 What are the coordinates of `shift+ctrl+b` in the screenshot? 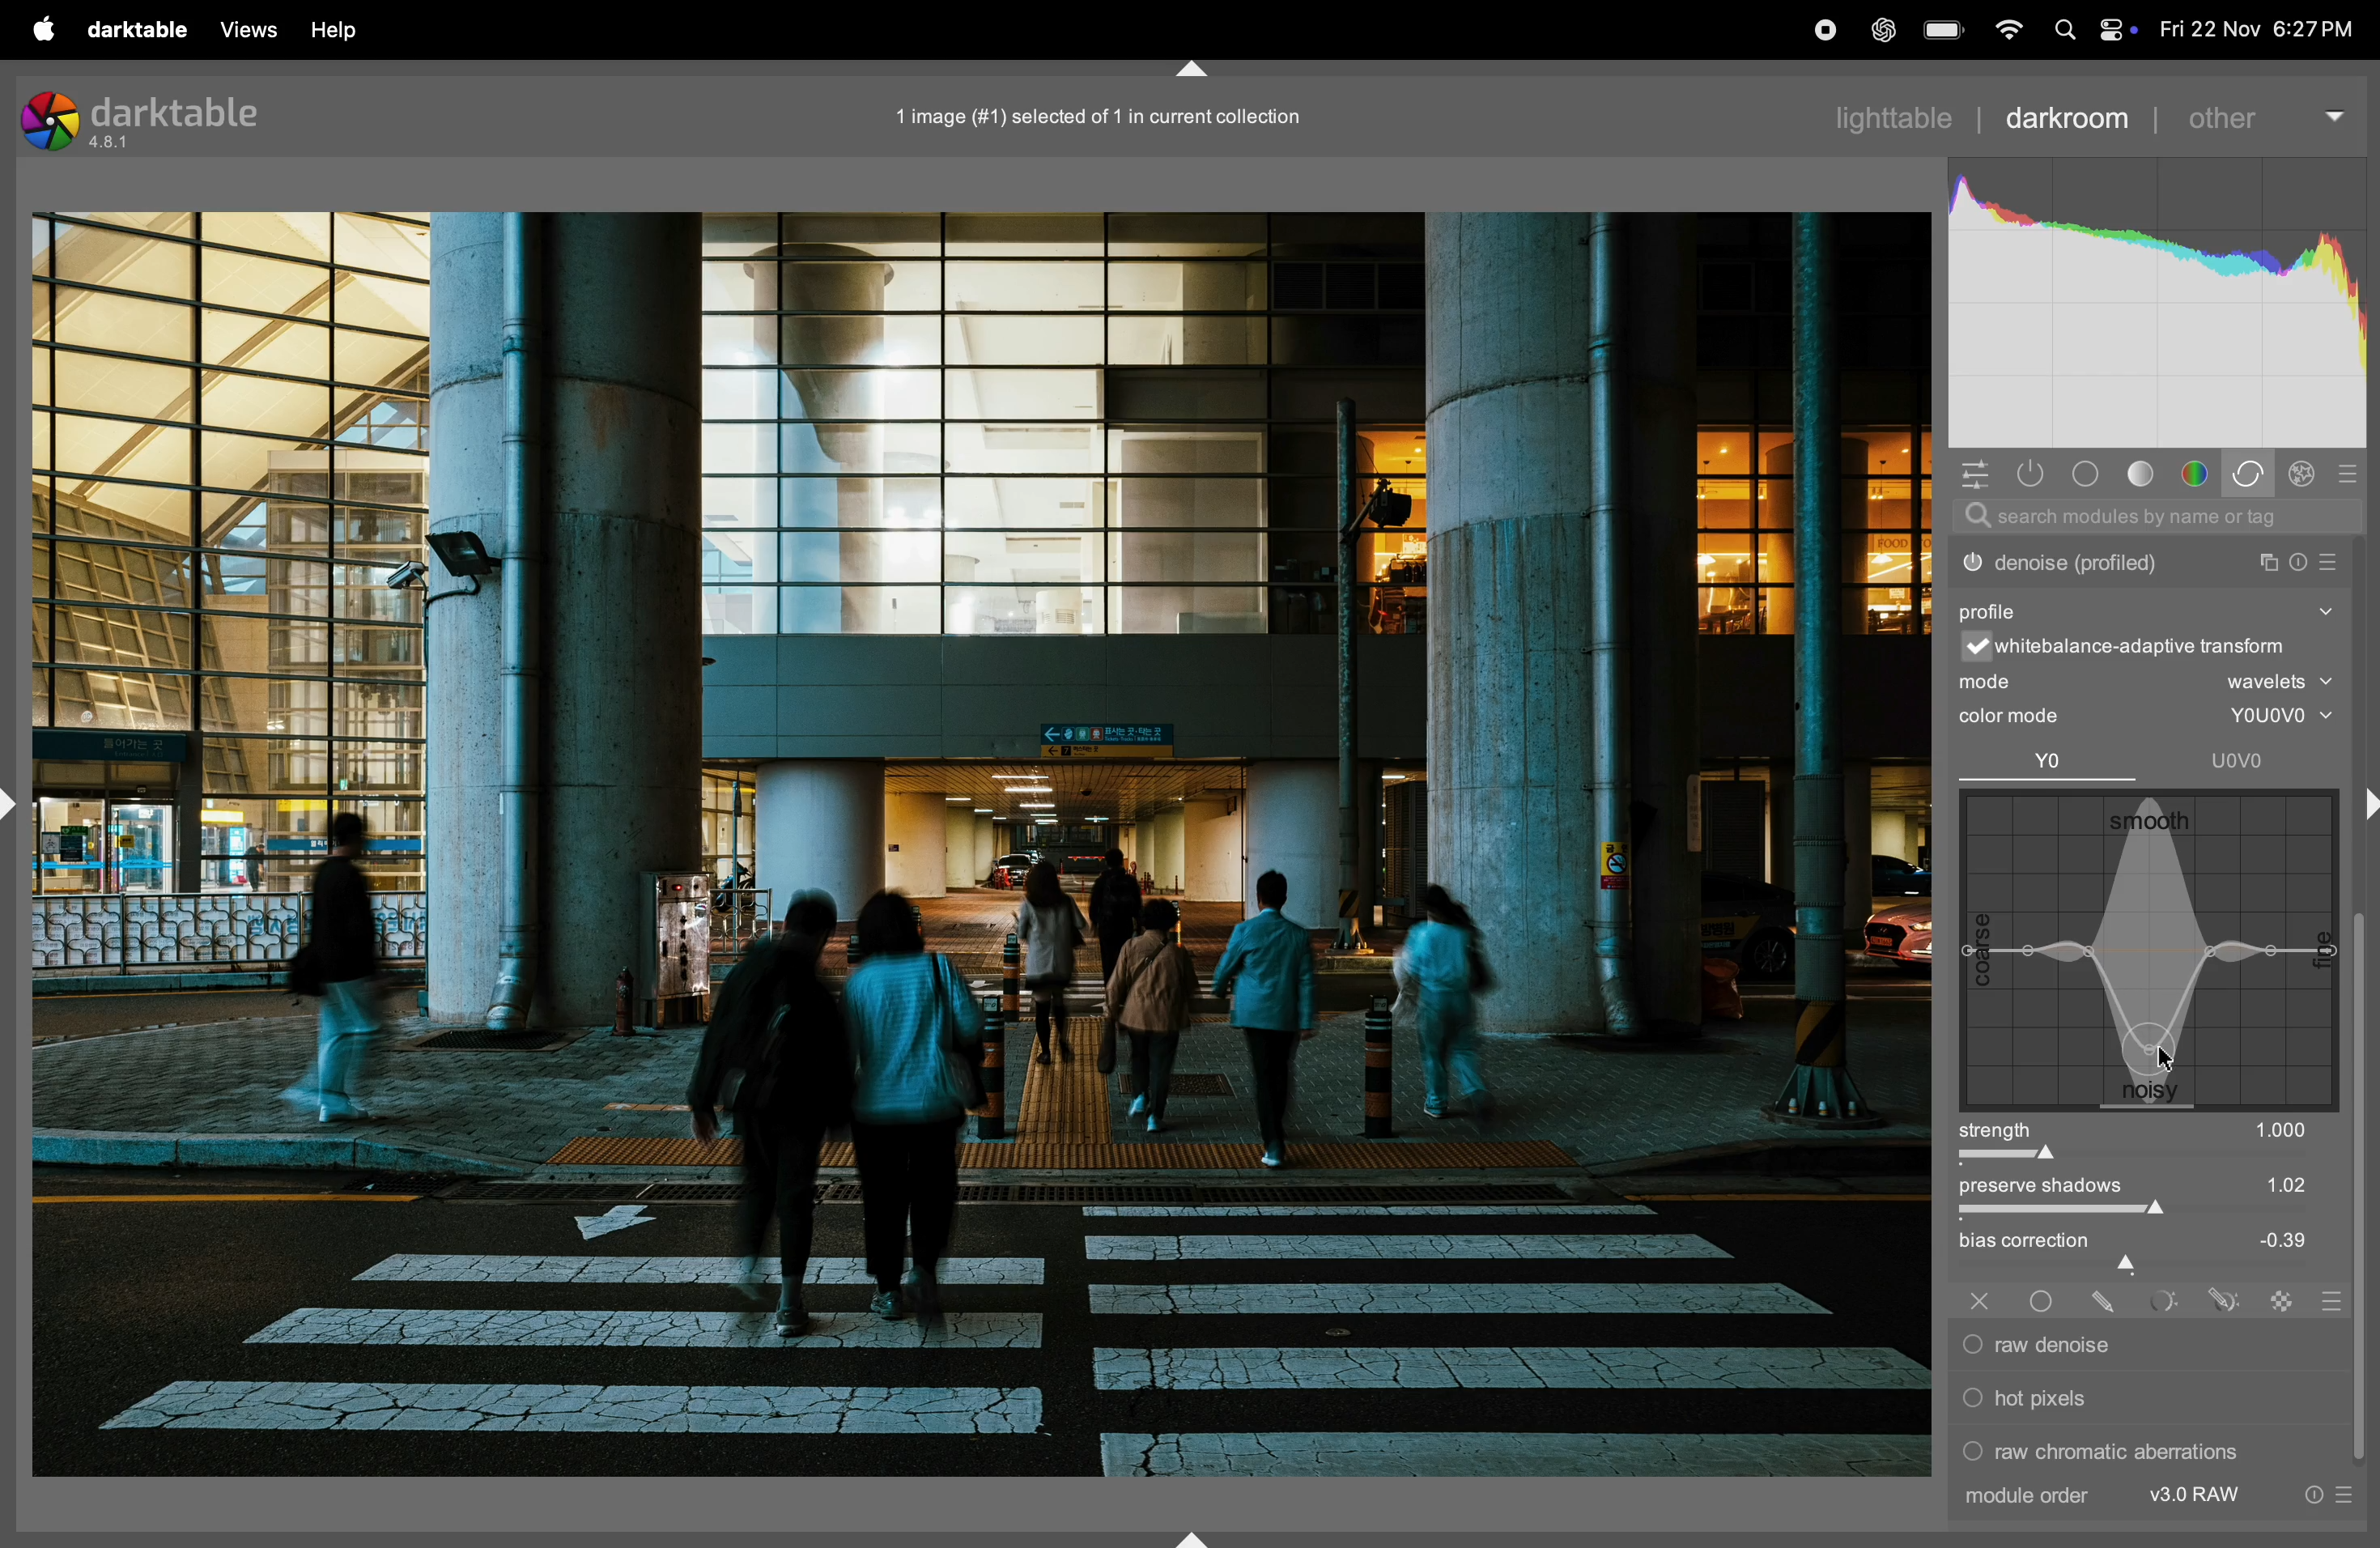 It's located at (1195, 1537).